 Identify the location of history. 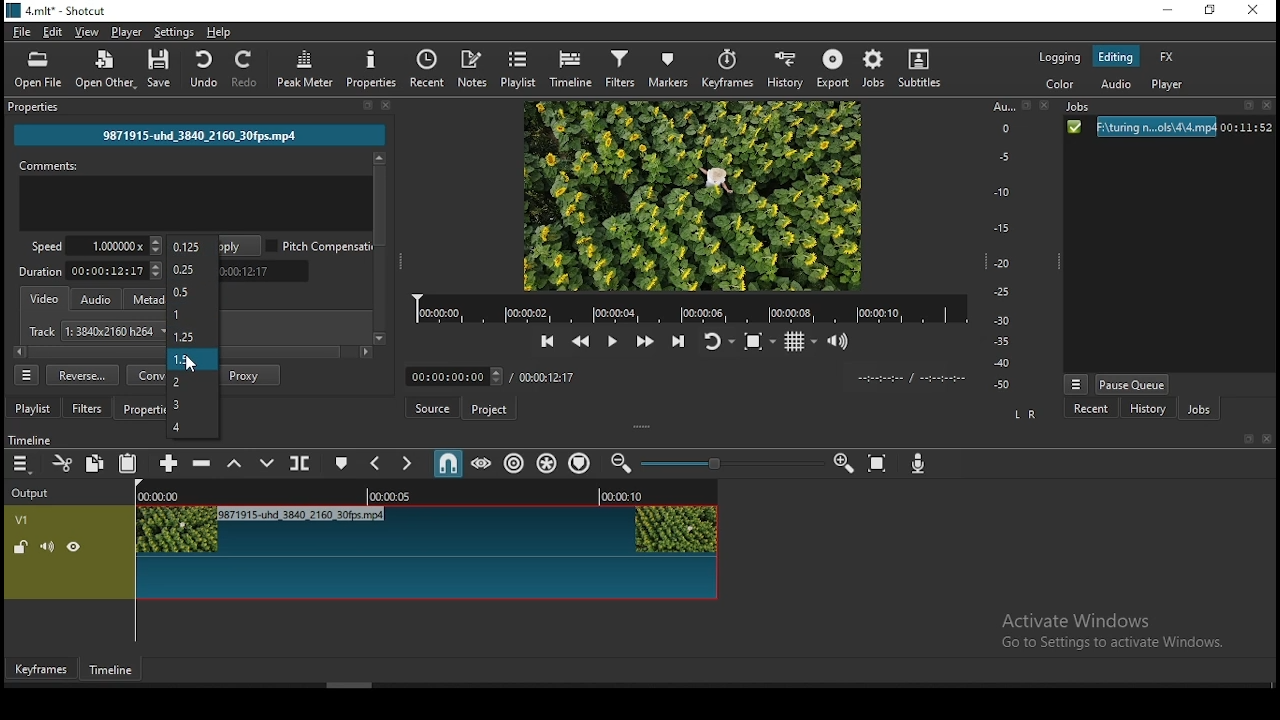
(1144, 410).